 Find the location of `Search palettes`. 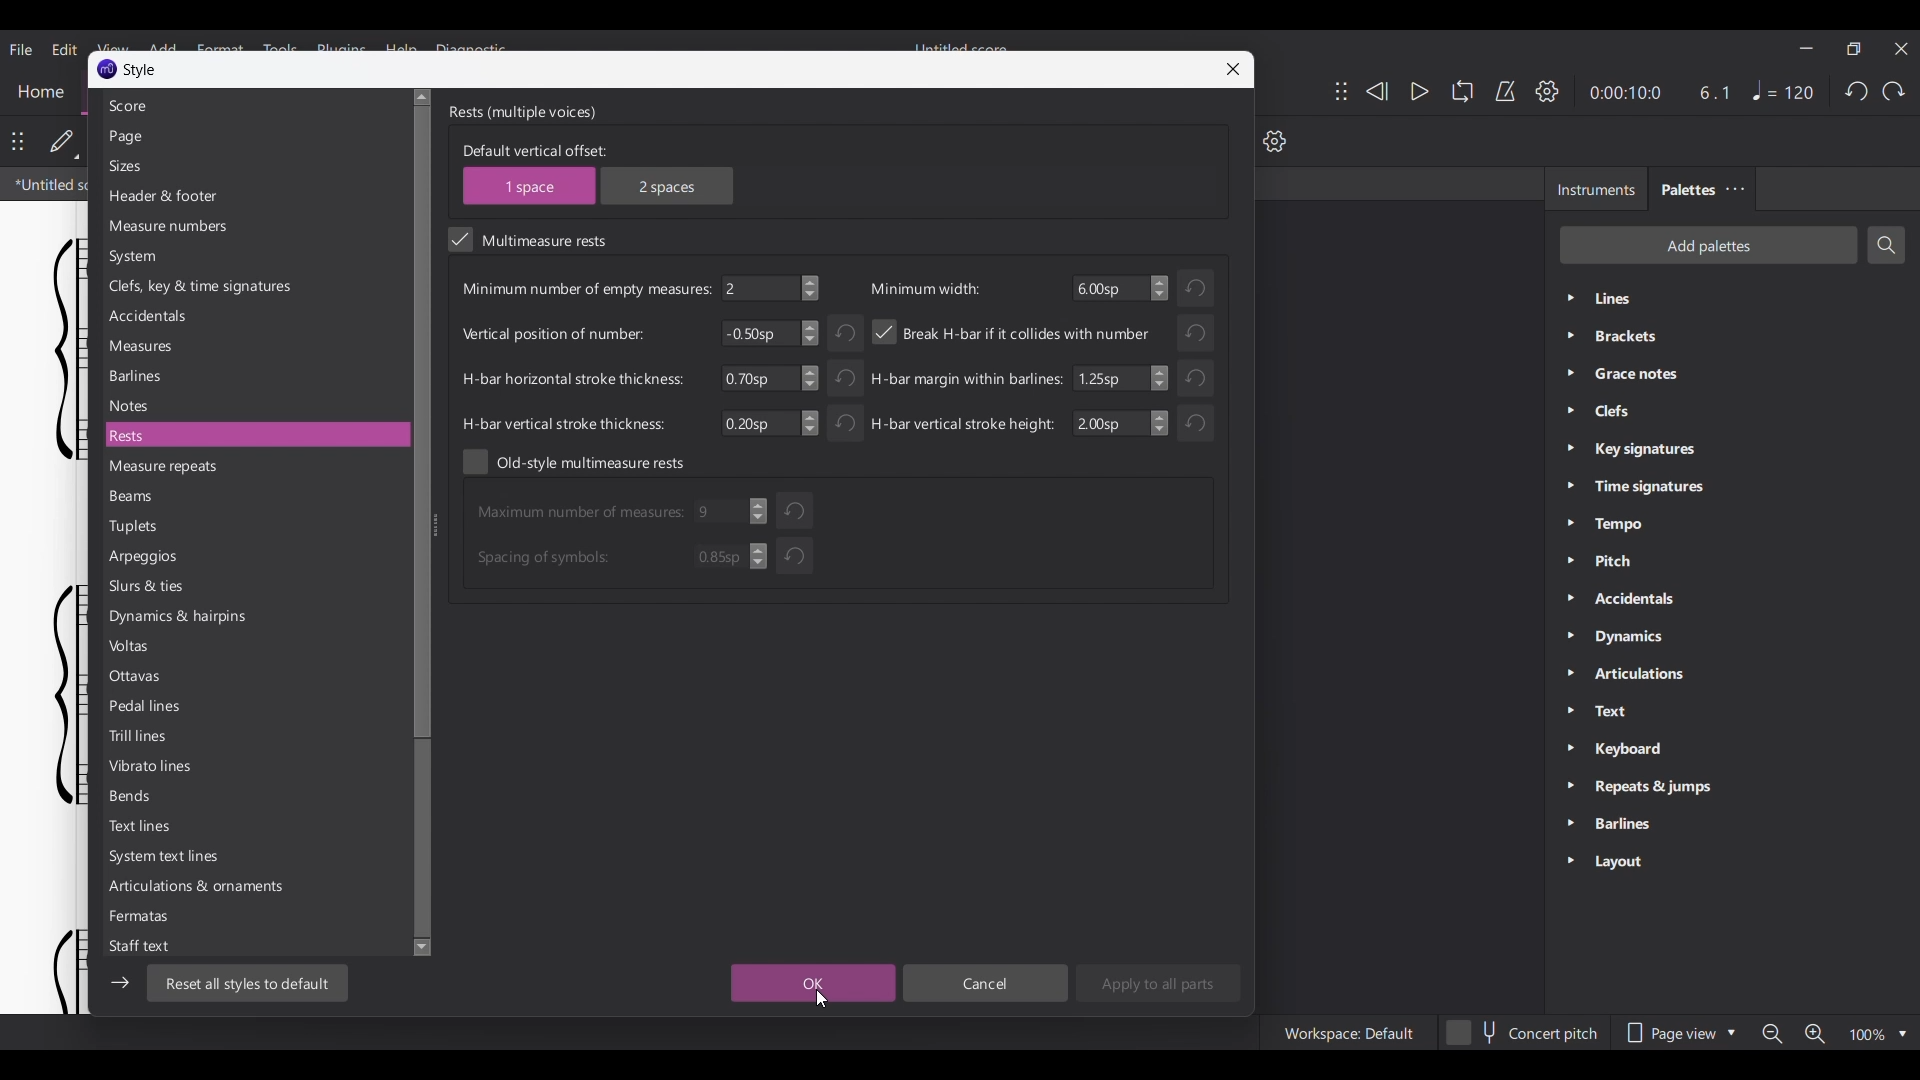

Search palettes is located at coordinates (1886, 245).